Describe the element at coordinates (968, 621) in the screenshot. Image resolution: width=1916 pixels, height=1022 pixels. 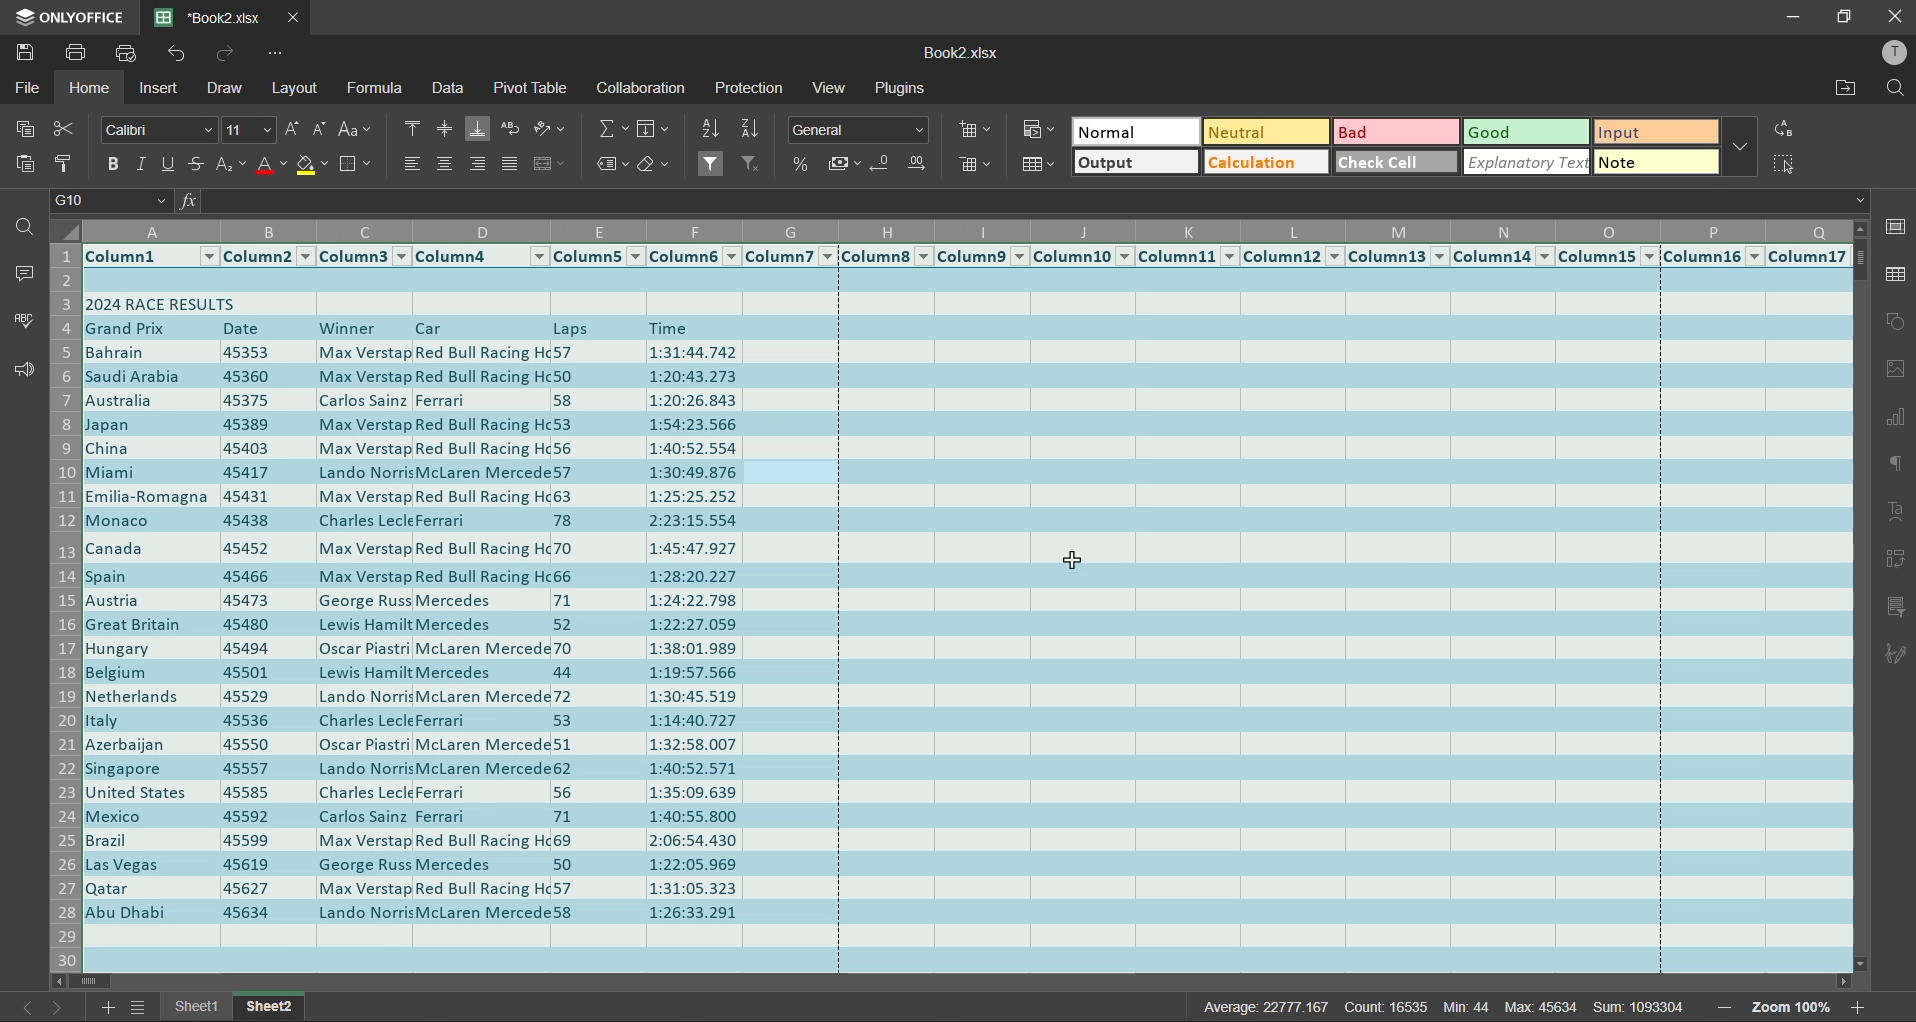
I see `Applied alternating row colors to the whole data` at that location.